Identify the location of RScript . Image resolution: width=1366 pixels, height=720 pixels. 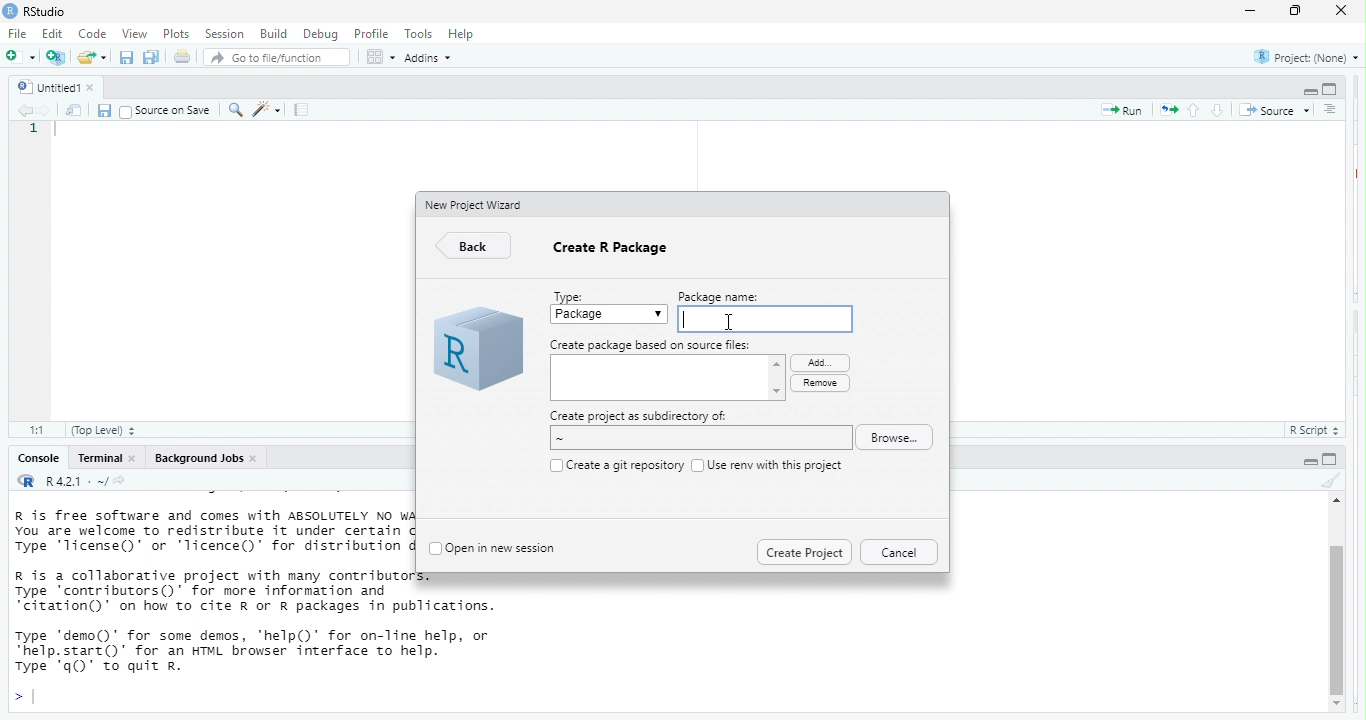
(1309, 431).